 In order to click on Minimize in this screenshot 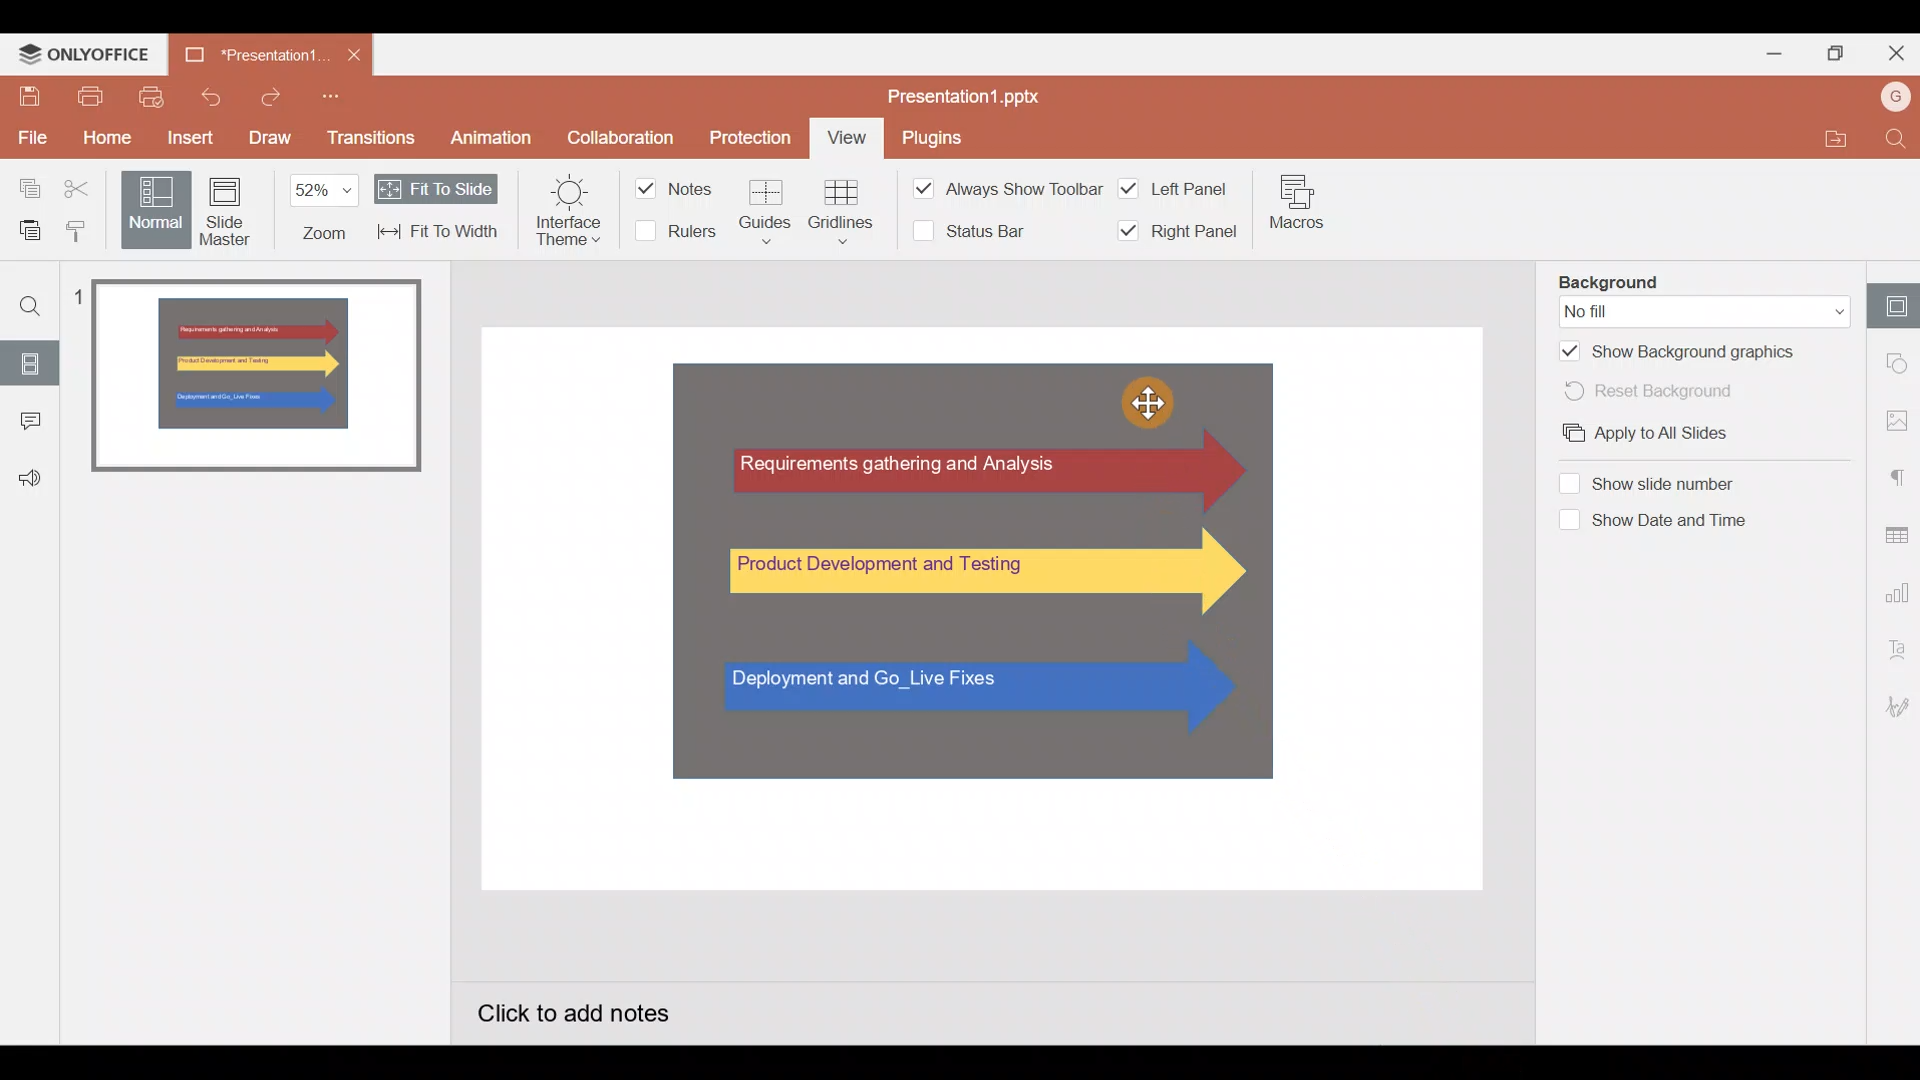, I will do `click(1771, 56)`.